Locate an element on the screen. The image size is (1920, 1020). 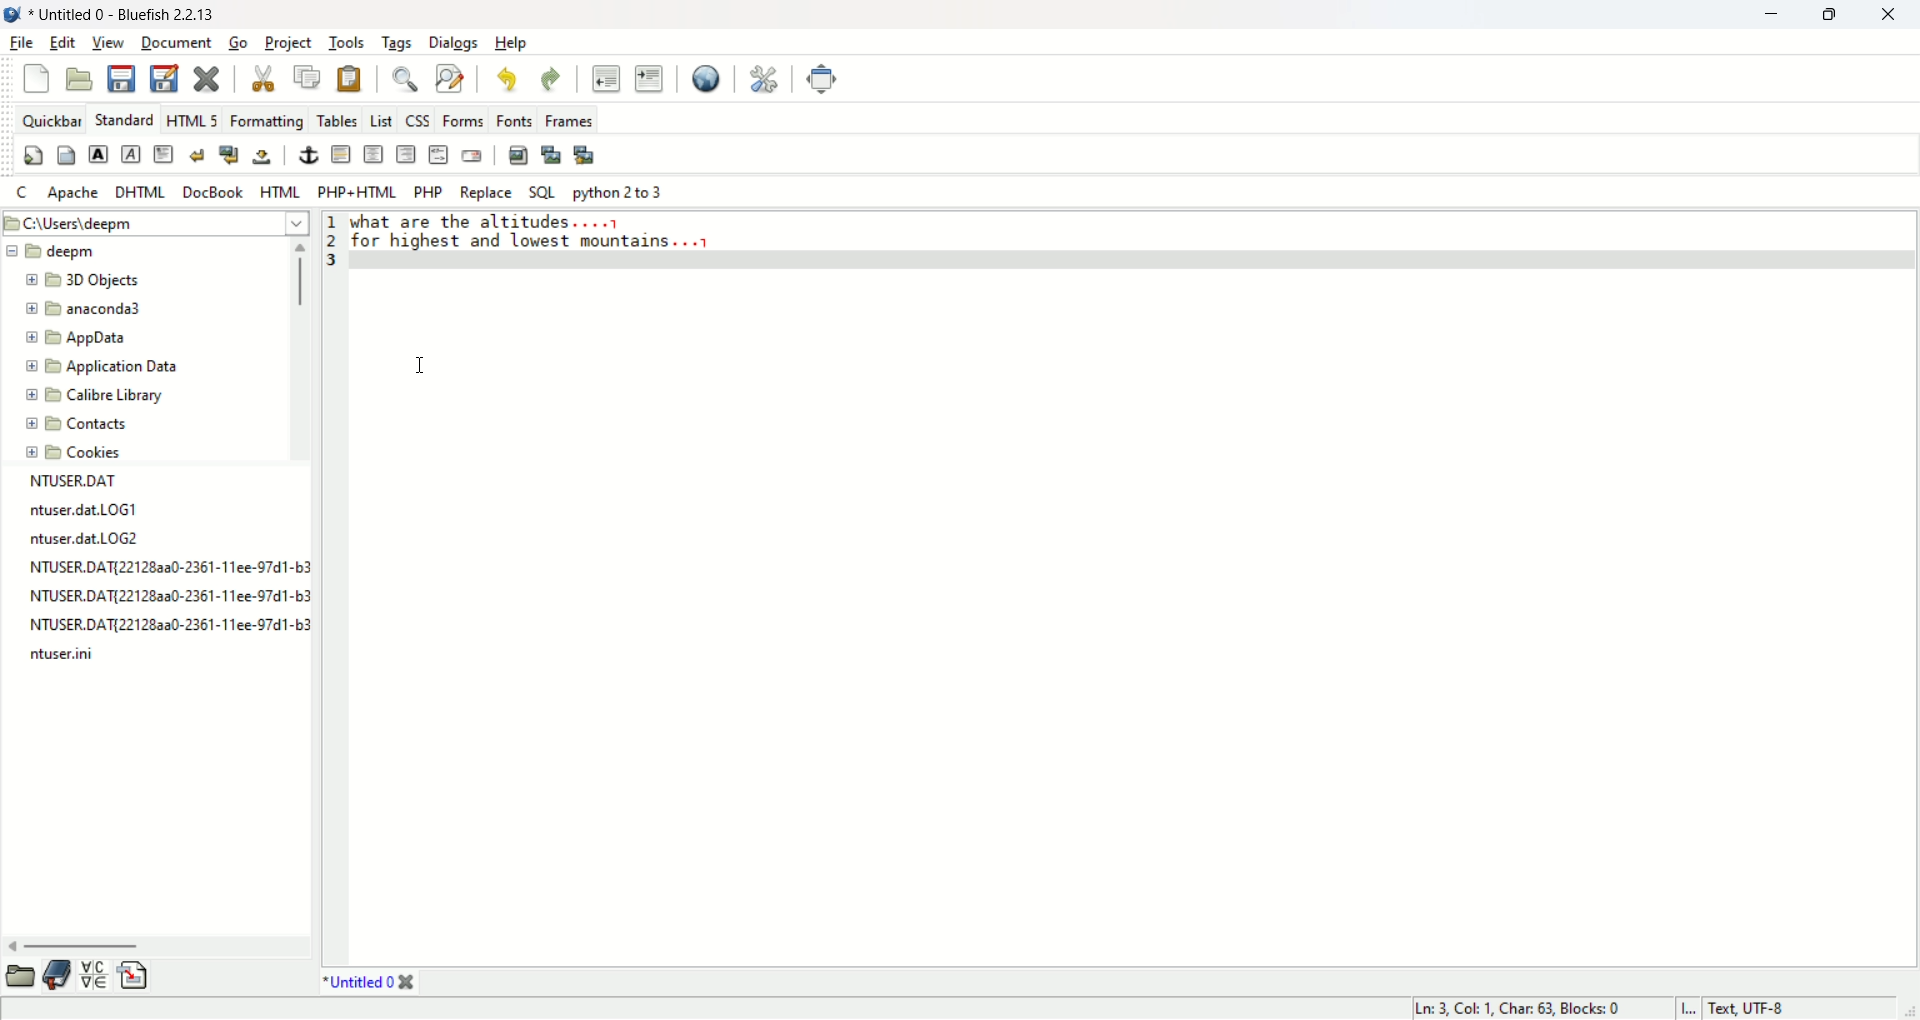
Cursor is located at coordinates (421, 367).